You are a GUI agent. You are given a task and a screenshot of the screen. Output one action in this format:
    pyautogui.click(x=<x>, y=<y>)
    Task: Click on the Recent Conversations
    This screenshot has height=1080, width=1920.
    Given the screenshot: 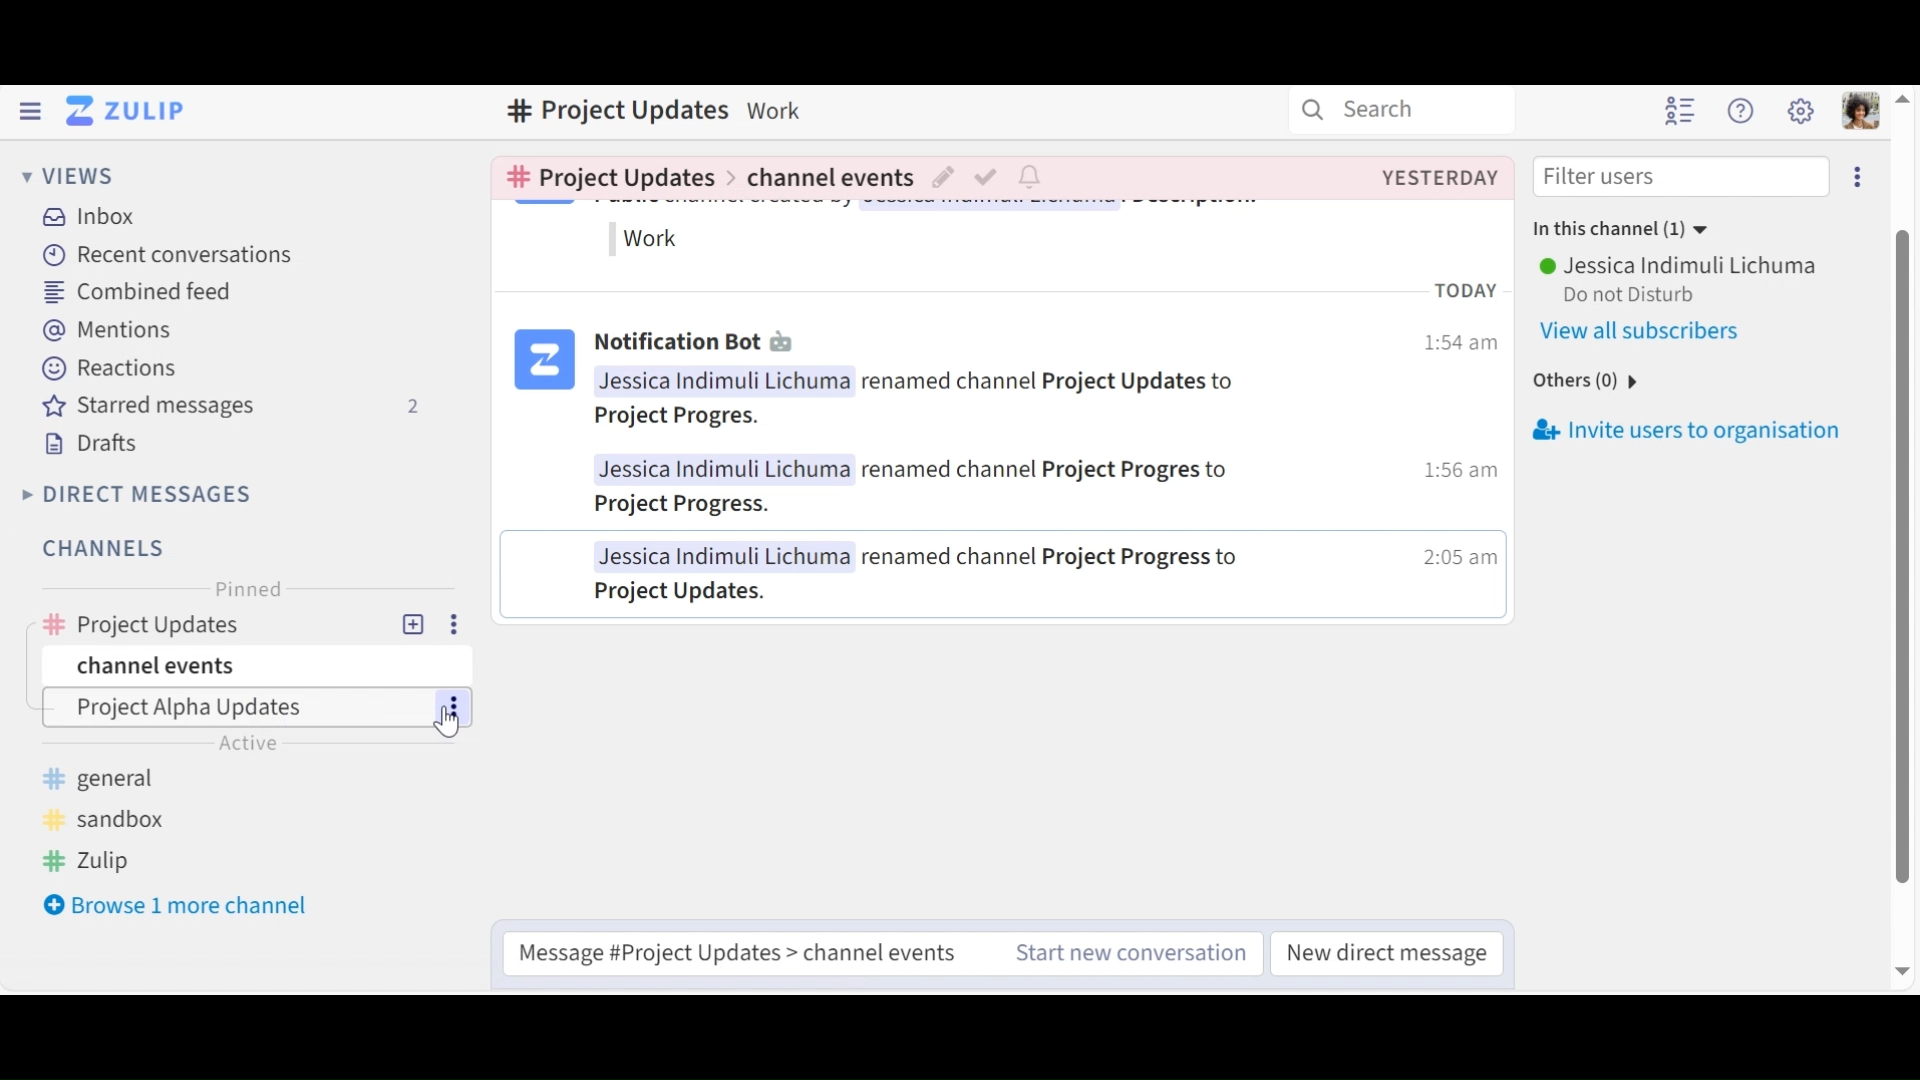 What is the action you would take?
    pyautogui.click(x=161, y=255)
    